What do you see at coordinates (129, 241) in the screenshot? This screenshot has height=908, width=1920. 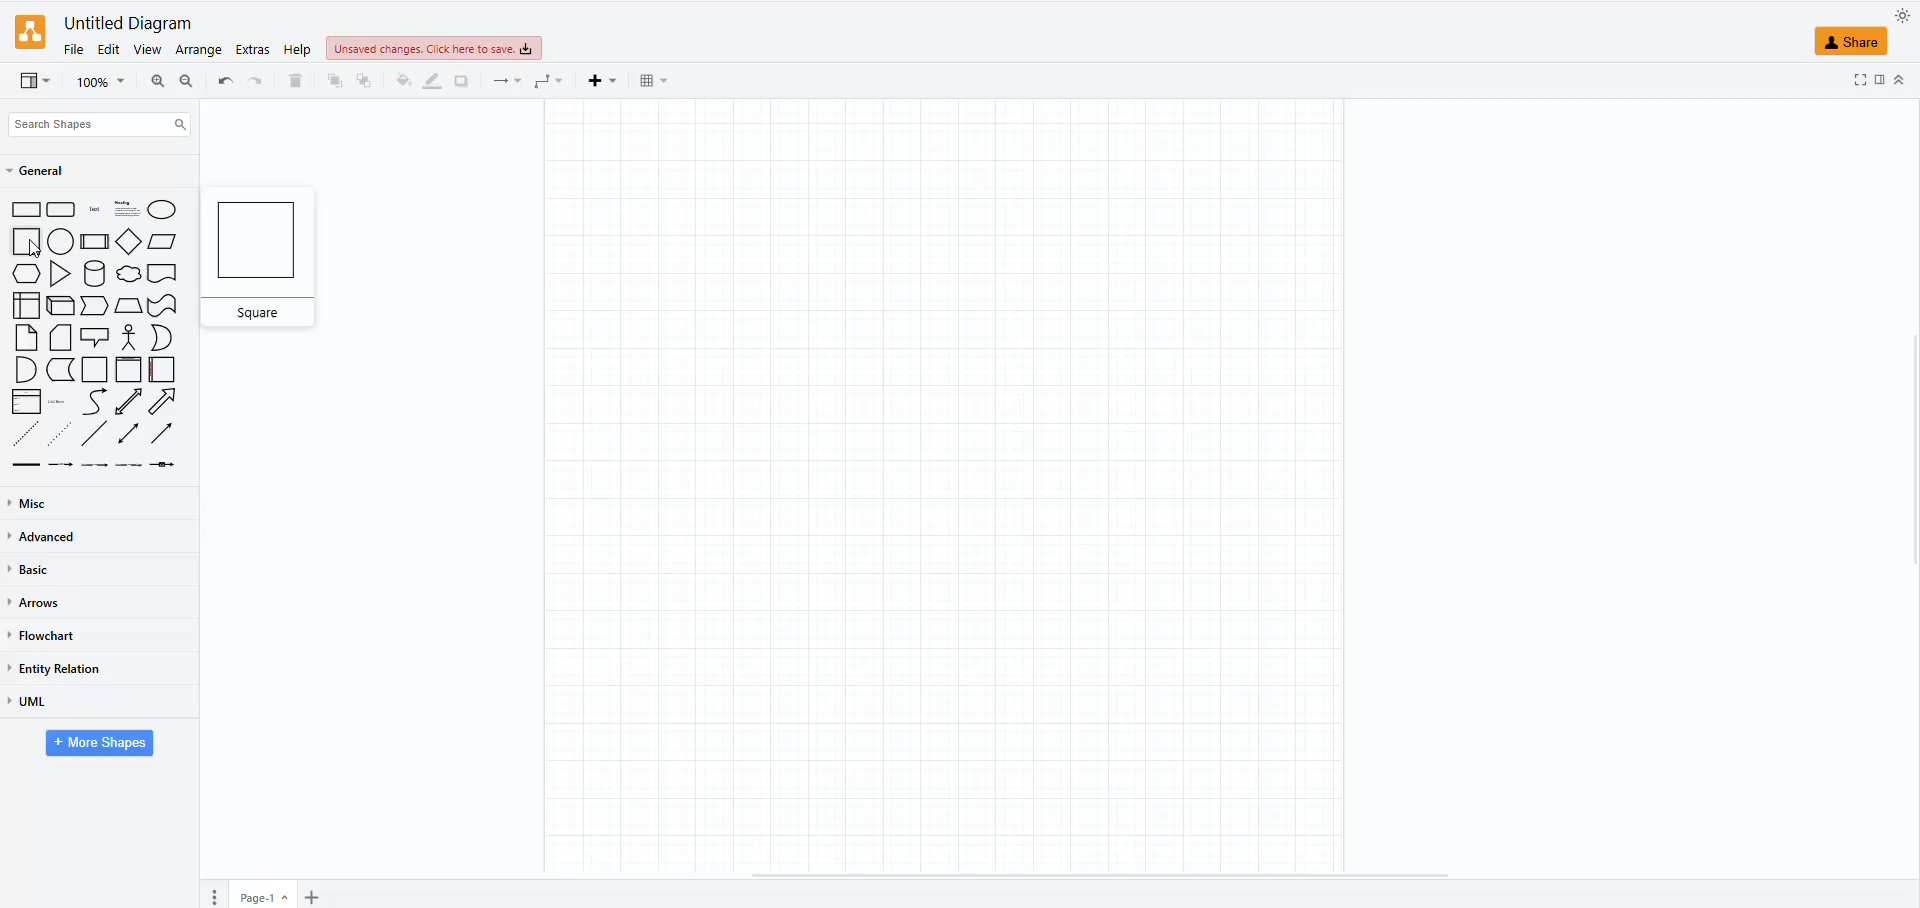 I see `diamond` at bounding box center [129, 241].